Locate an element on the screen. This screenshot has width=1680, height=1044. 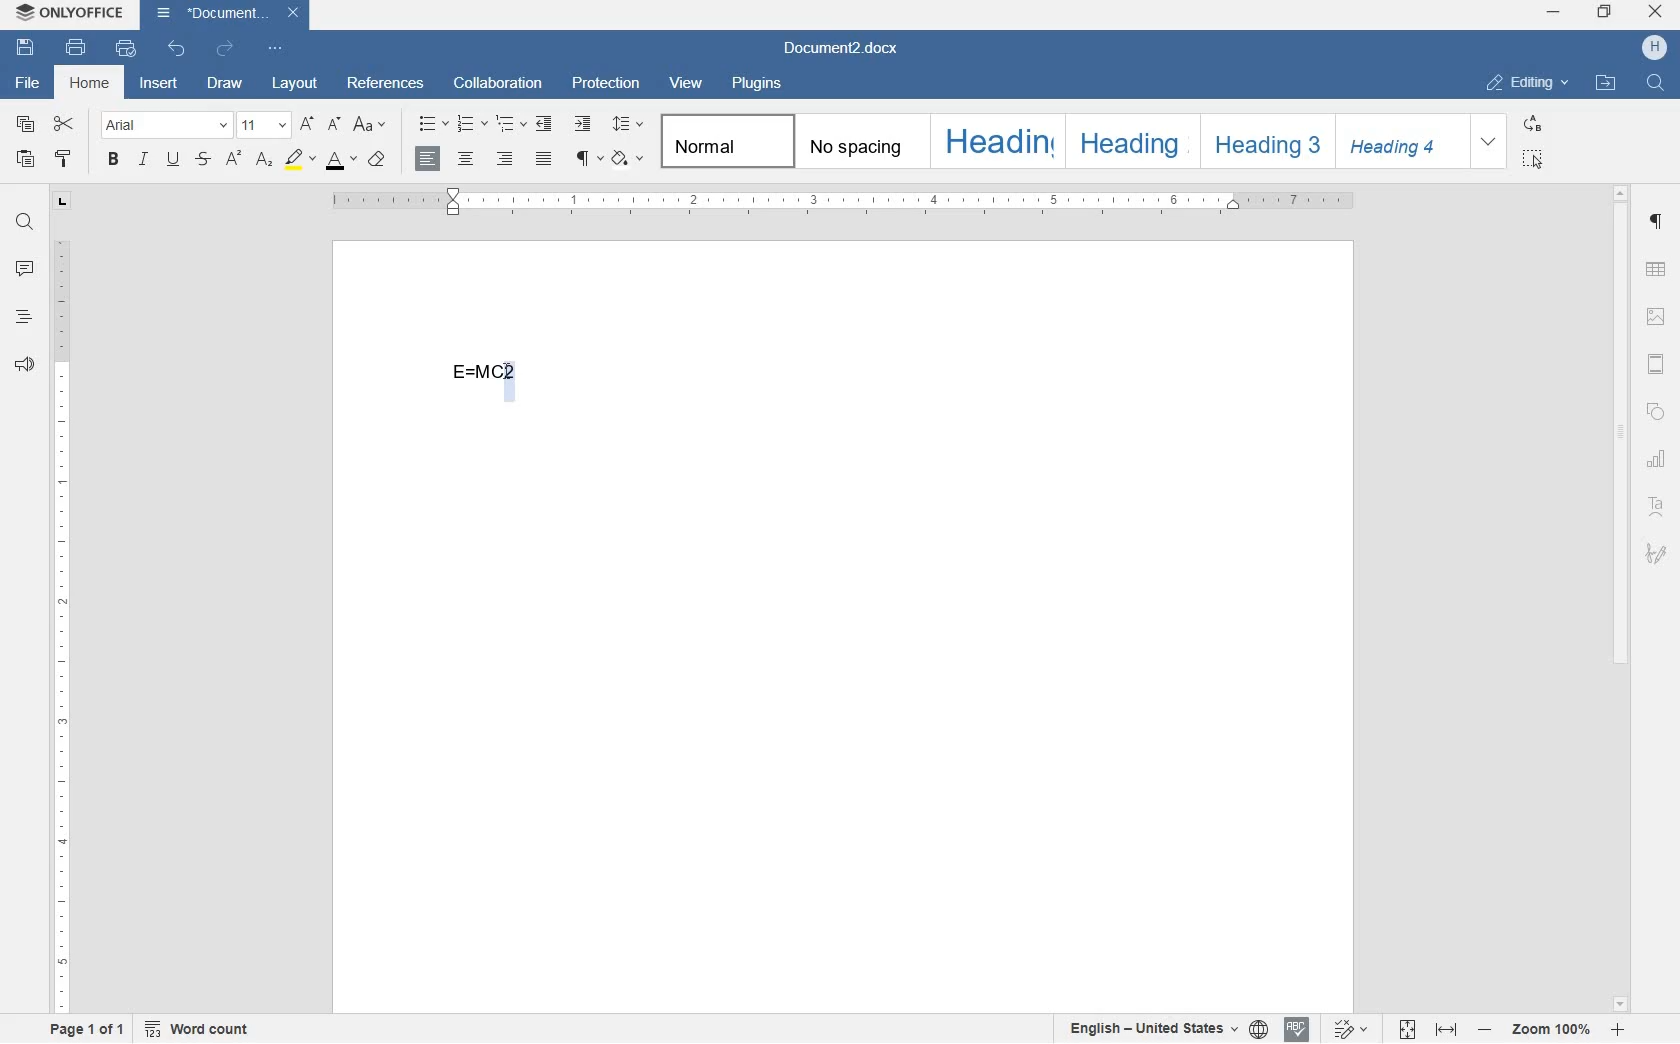
undo is located at coordinates (178, 54).